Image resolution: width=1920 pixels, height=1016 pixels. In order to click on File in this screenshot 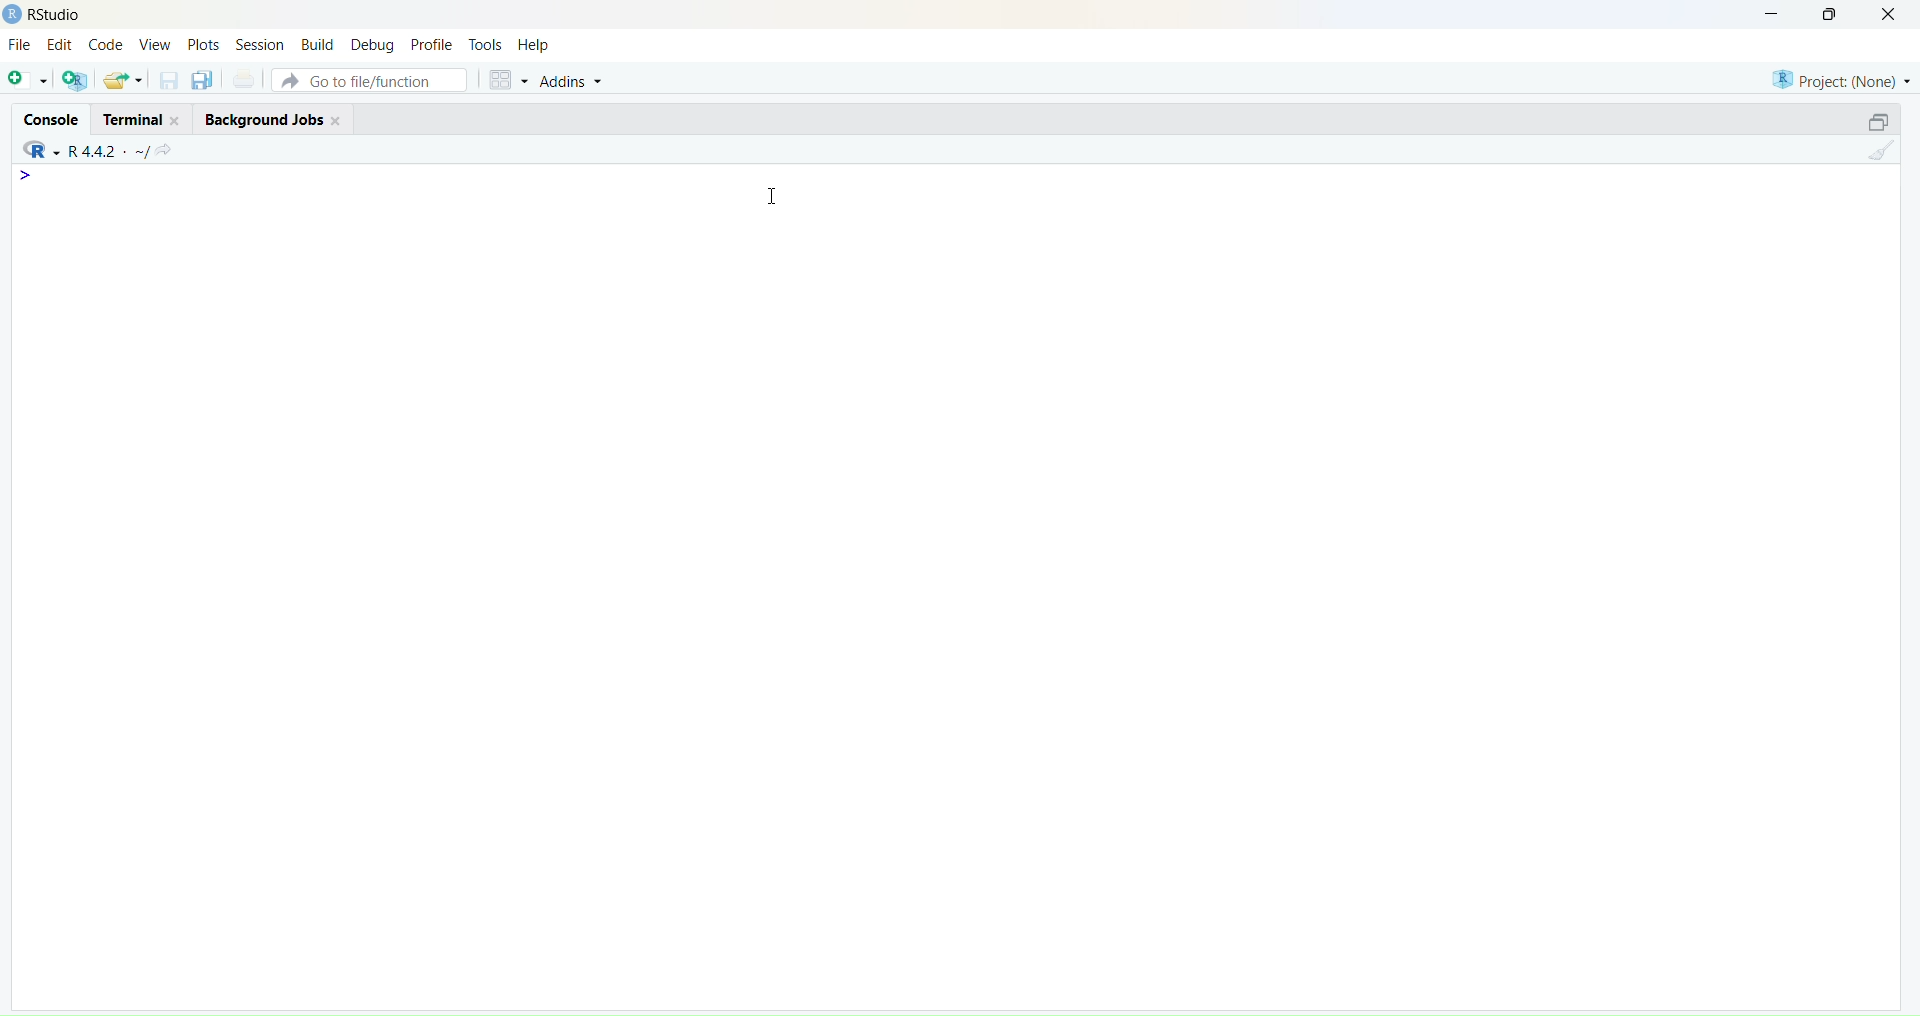, I will do `click(20, 46)`.